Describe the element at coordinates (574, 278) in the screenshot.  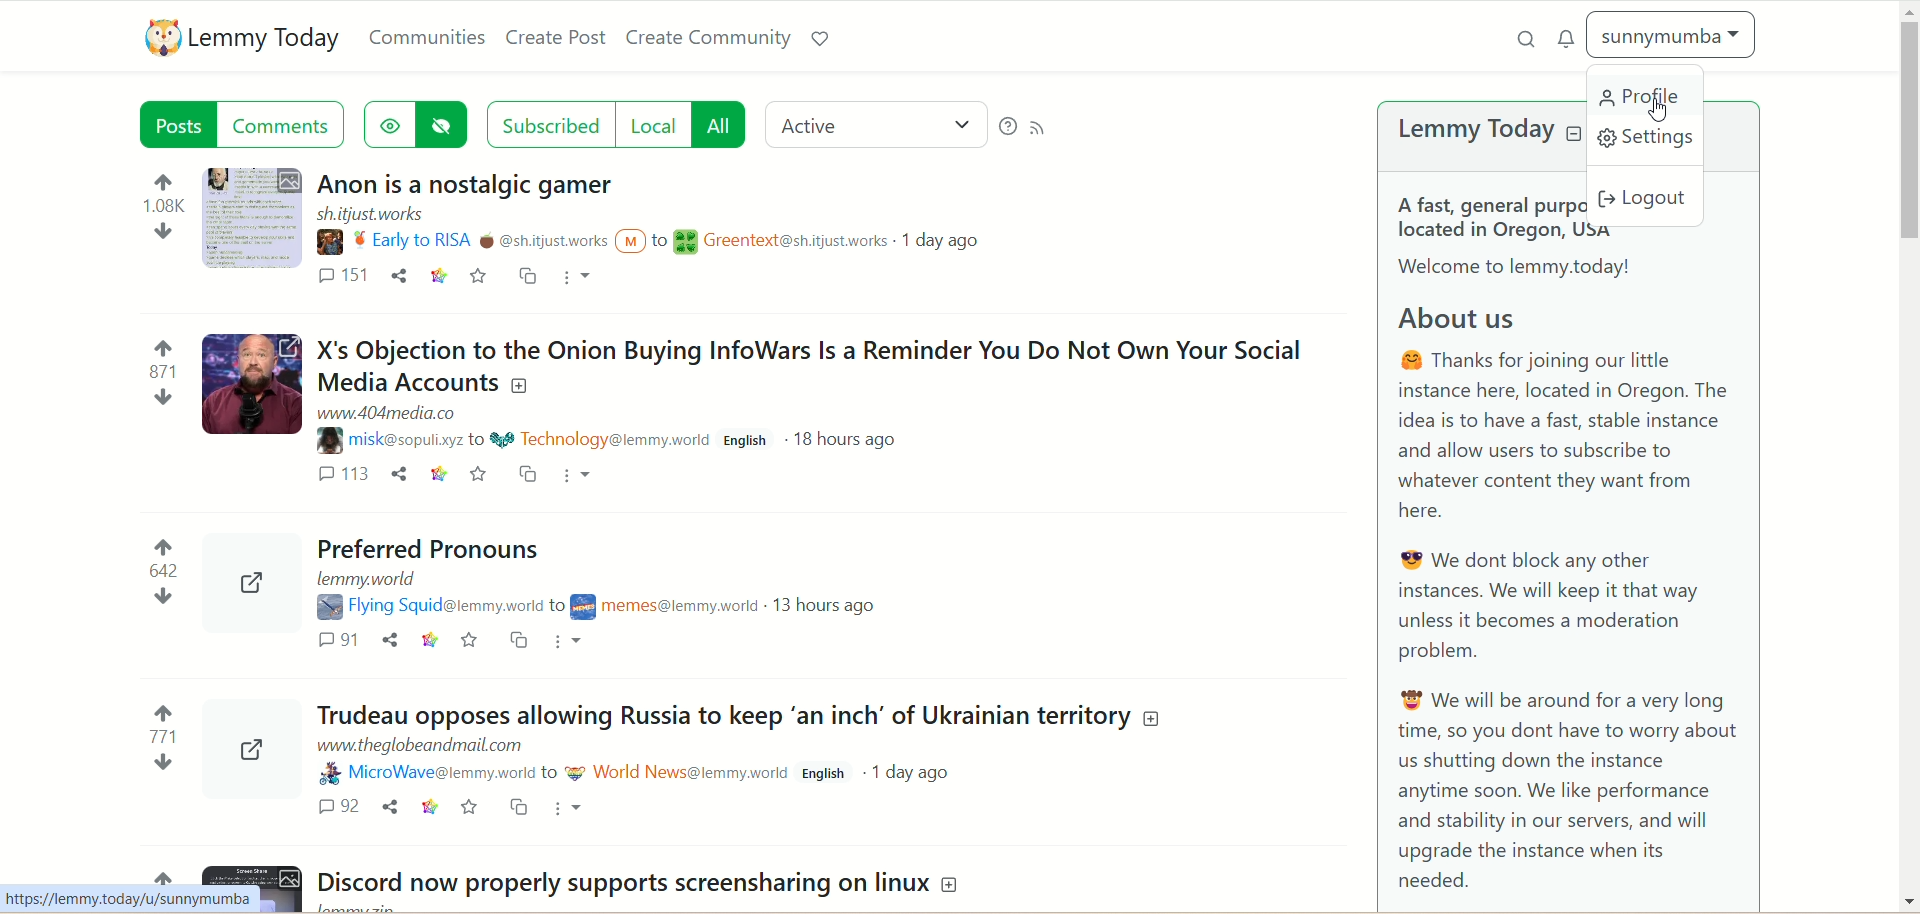
I see `more` at that location.